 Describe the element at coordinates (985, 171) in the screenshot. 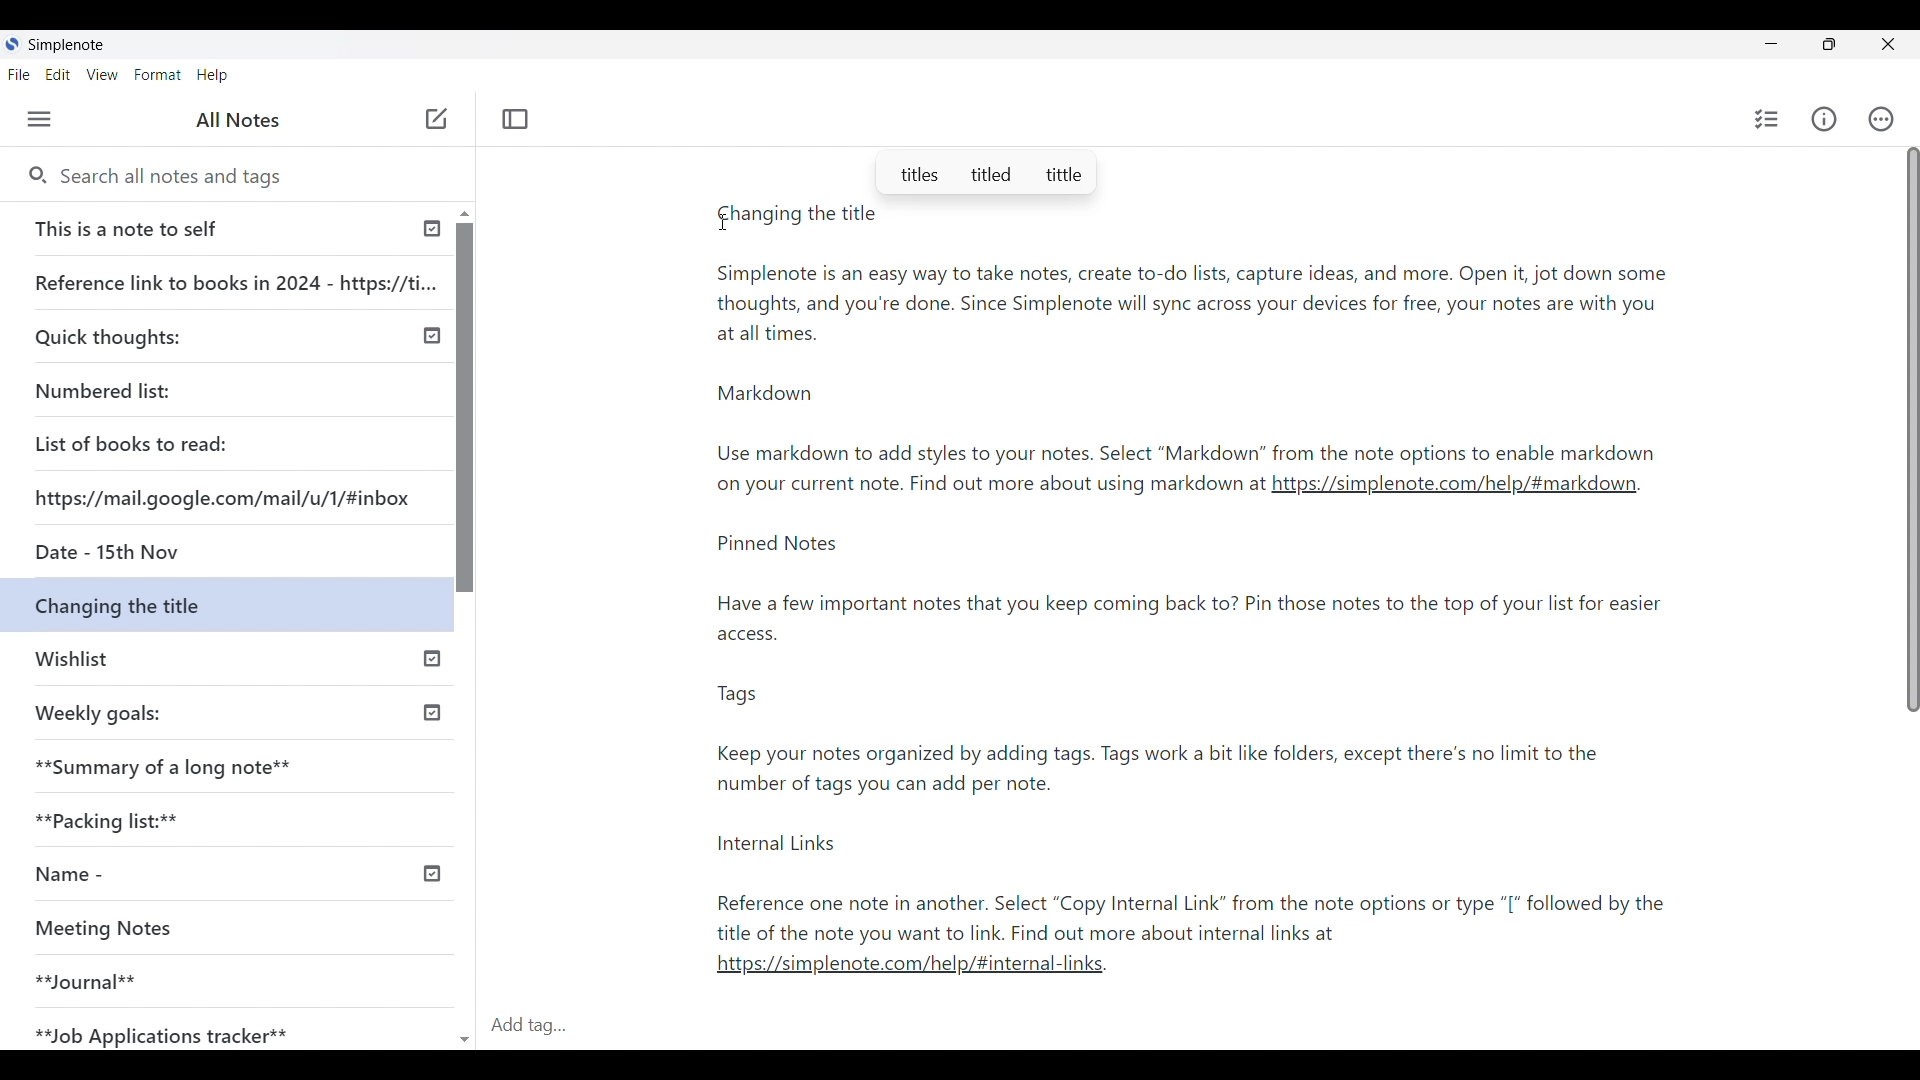

I see `Suggestions for text` at that location.